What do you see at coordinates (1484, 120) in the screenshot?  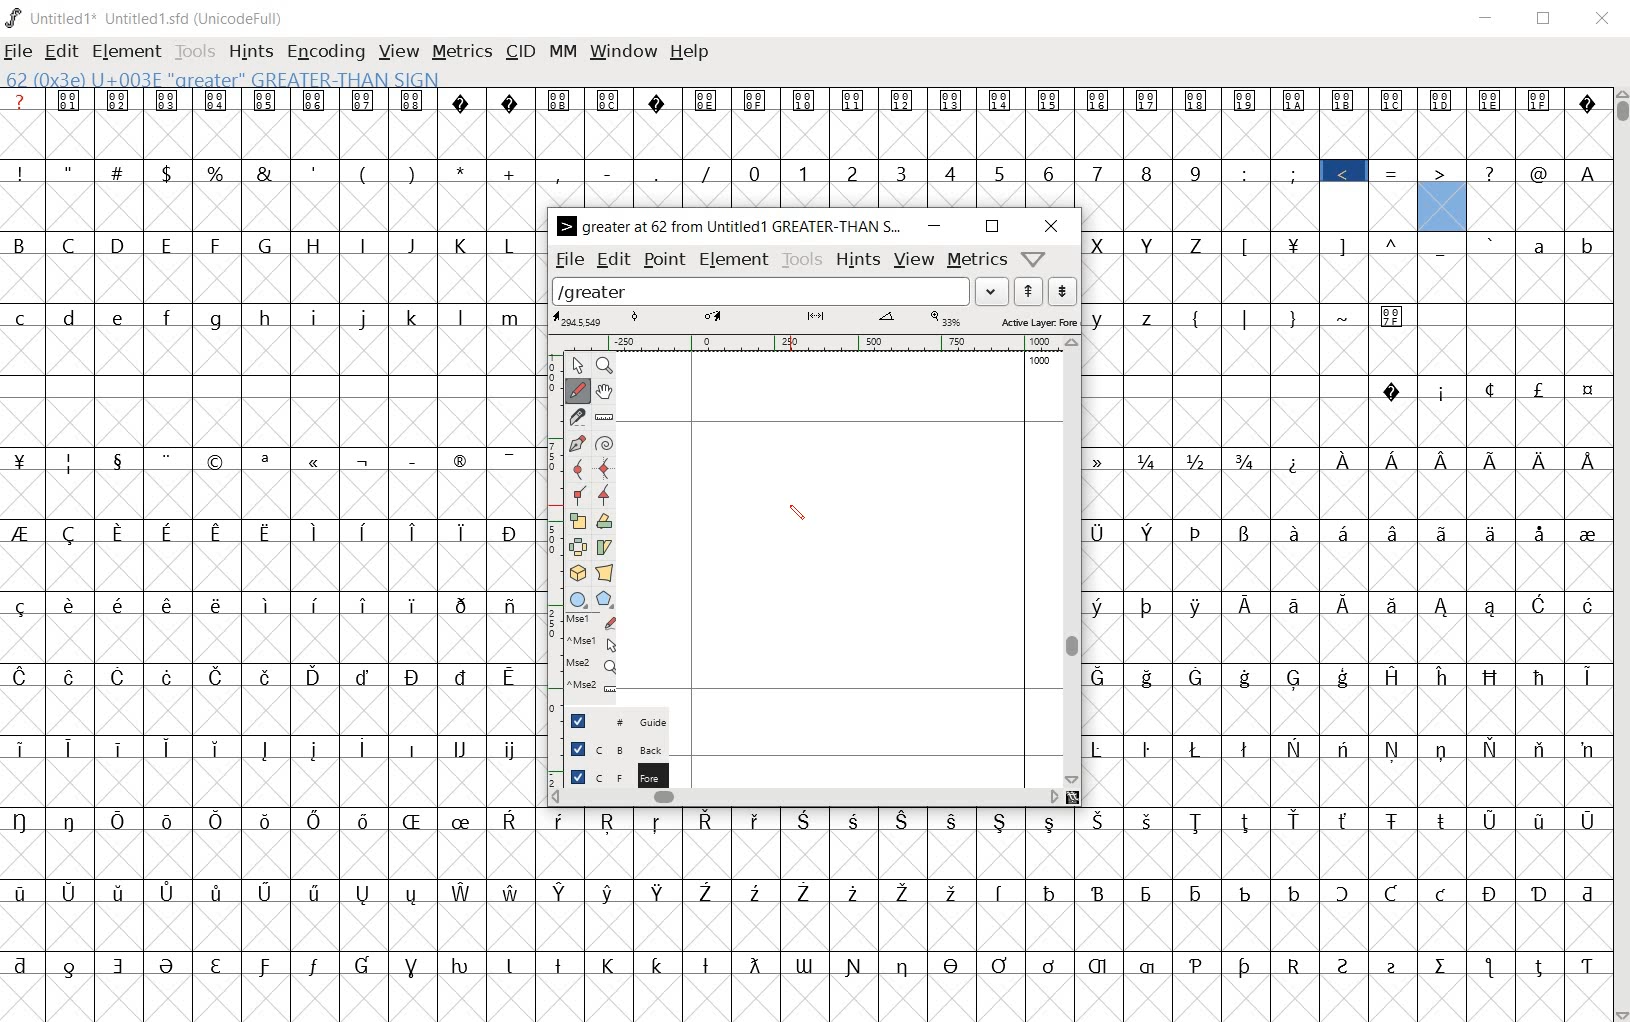 I see `glyps` at bounding box center [1484, 120].